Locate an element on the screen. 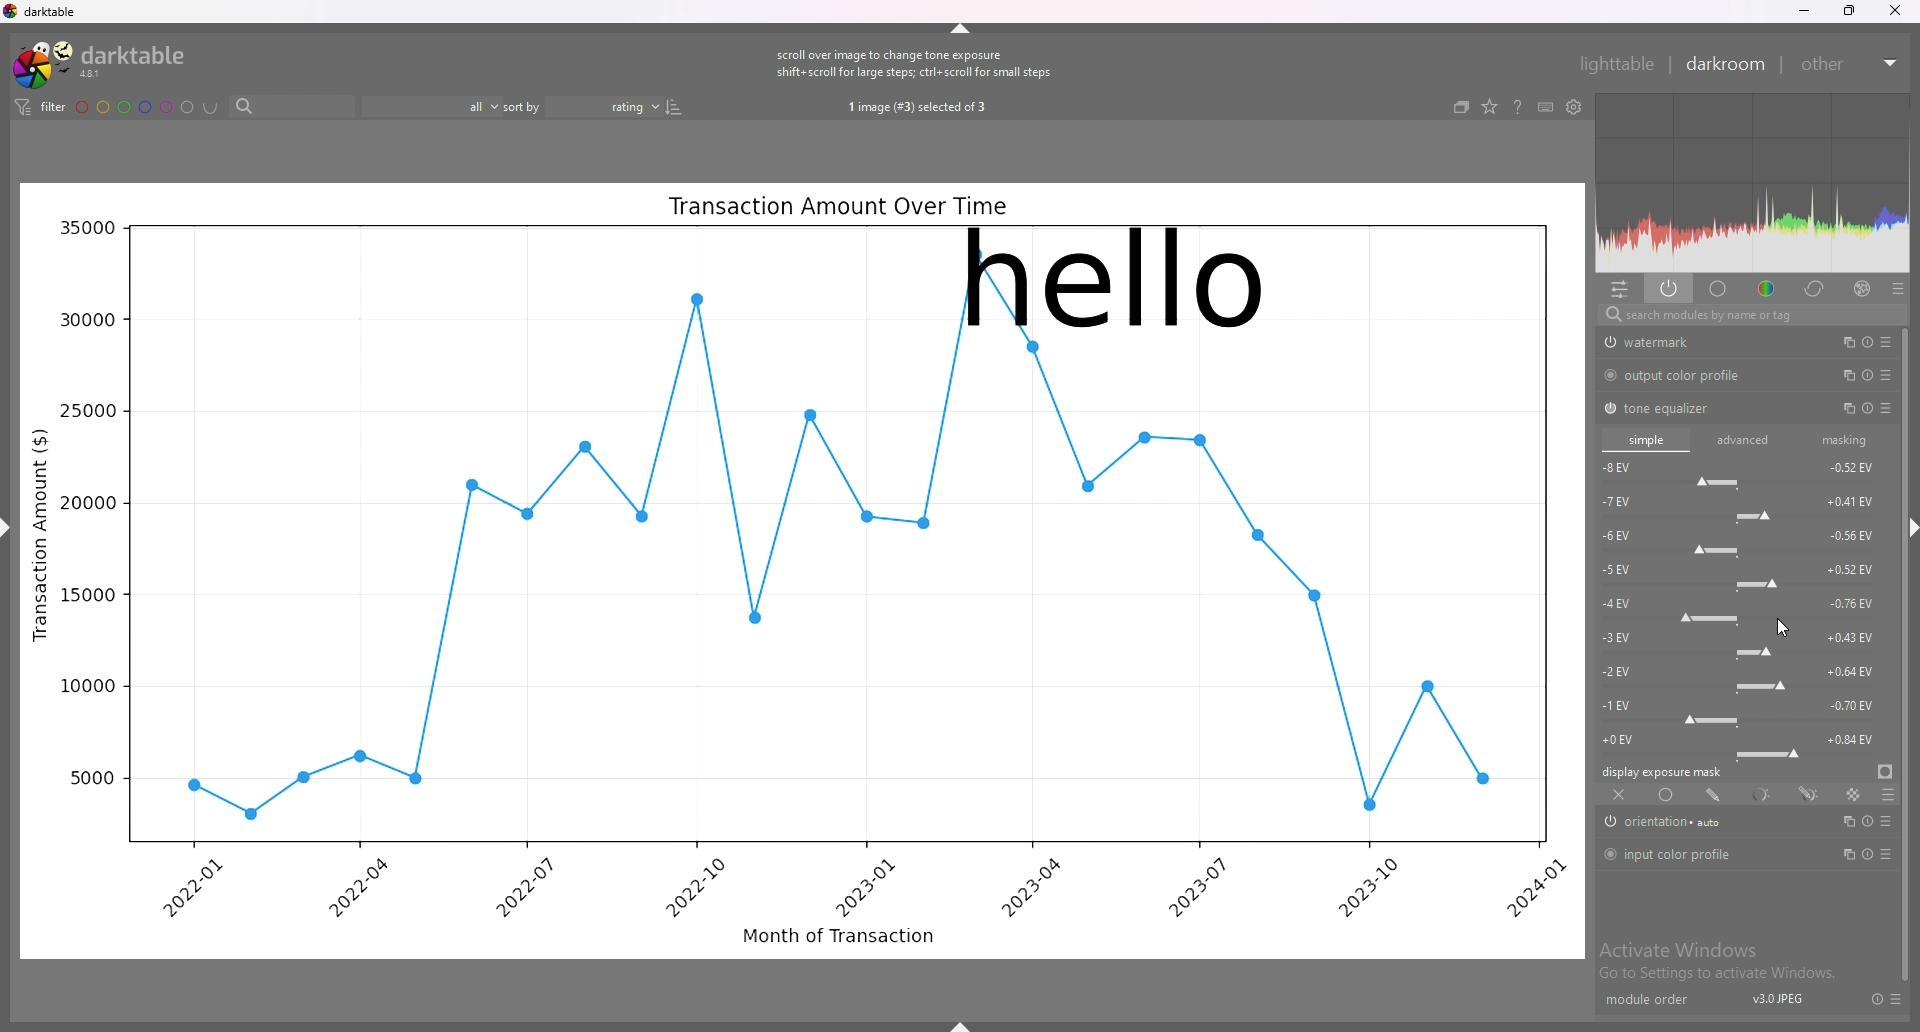 The height and width of the screenshot is (1032, 1920). expand/collapse  is located at coordinates (1890, 63).